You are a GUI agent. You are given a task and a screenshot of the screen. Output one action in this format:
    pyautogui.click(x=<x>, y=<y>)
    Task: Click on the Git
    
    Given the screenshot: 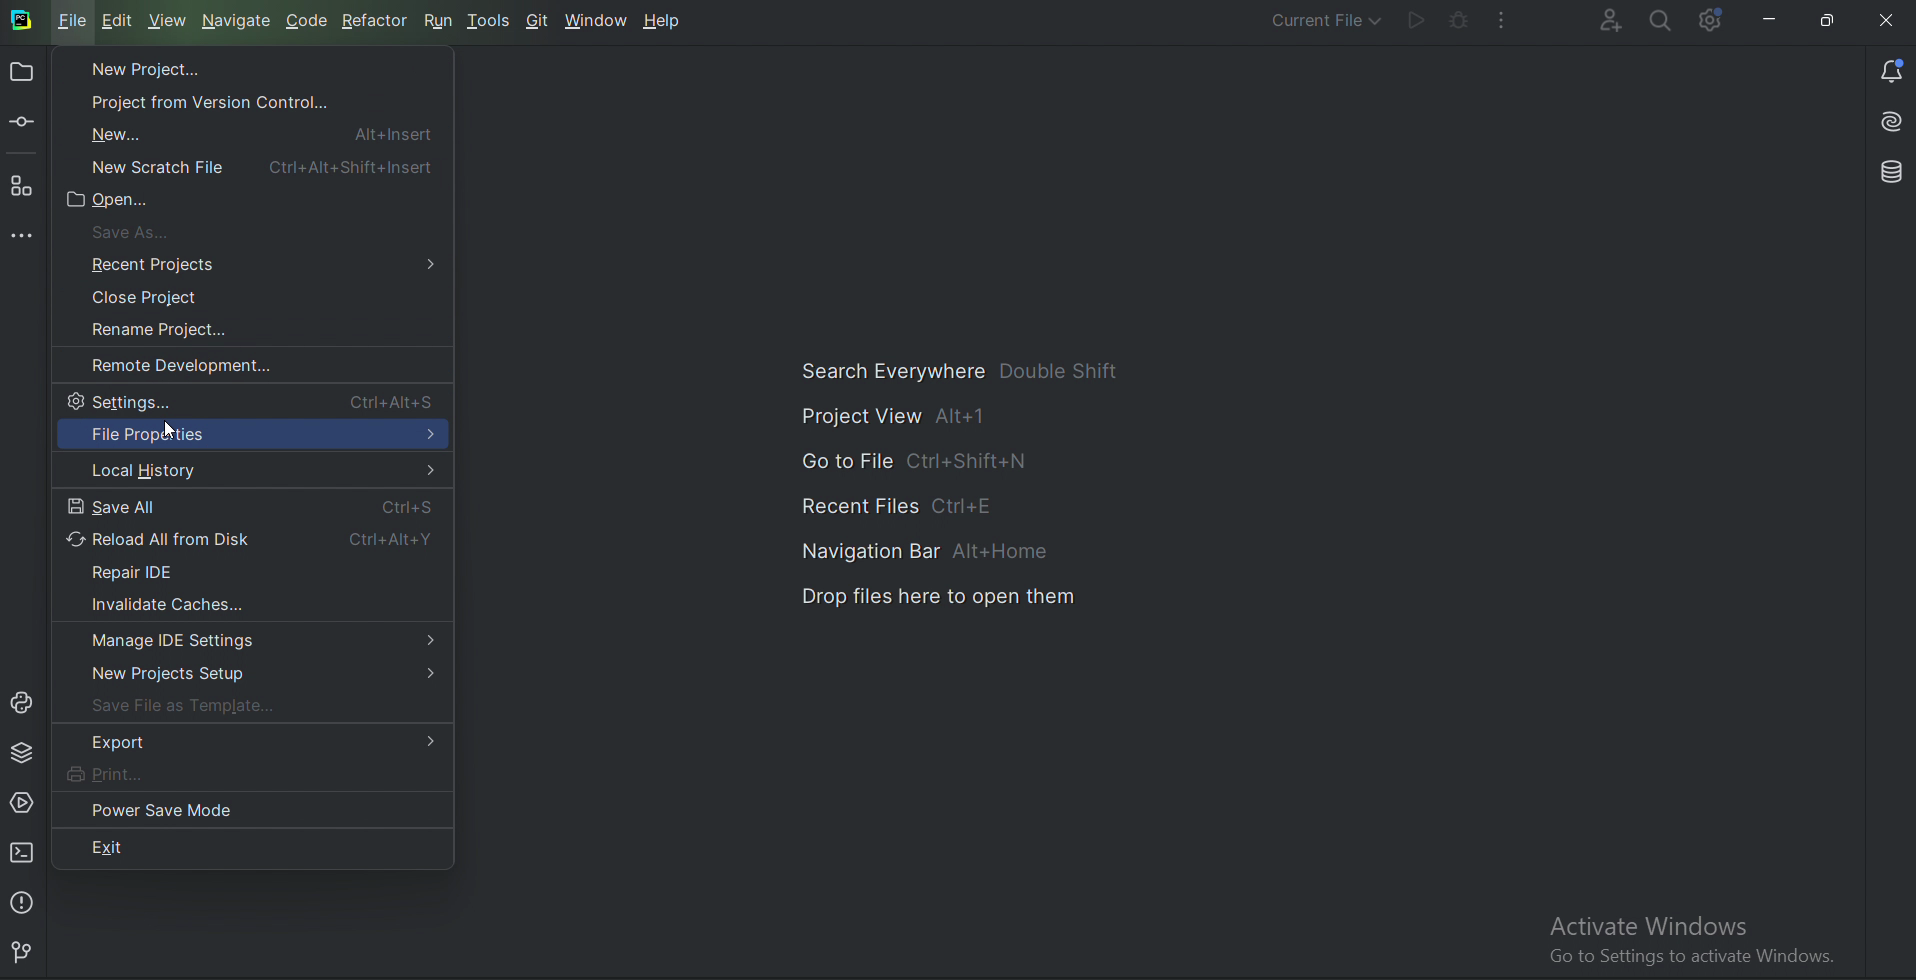 What is the action you would take?
    pyautogui.click(x=538, y=20)
    